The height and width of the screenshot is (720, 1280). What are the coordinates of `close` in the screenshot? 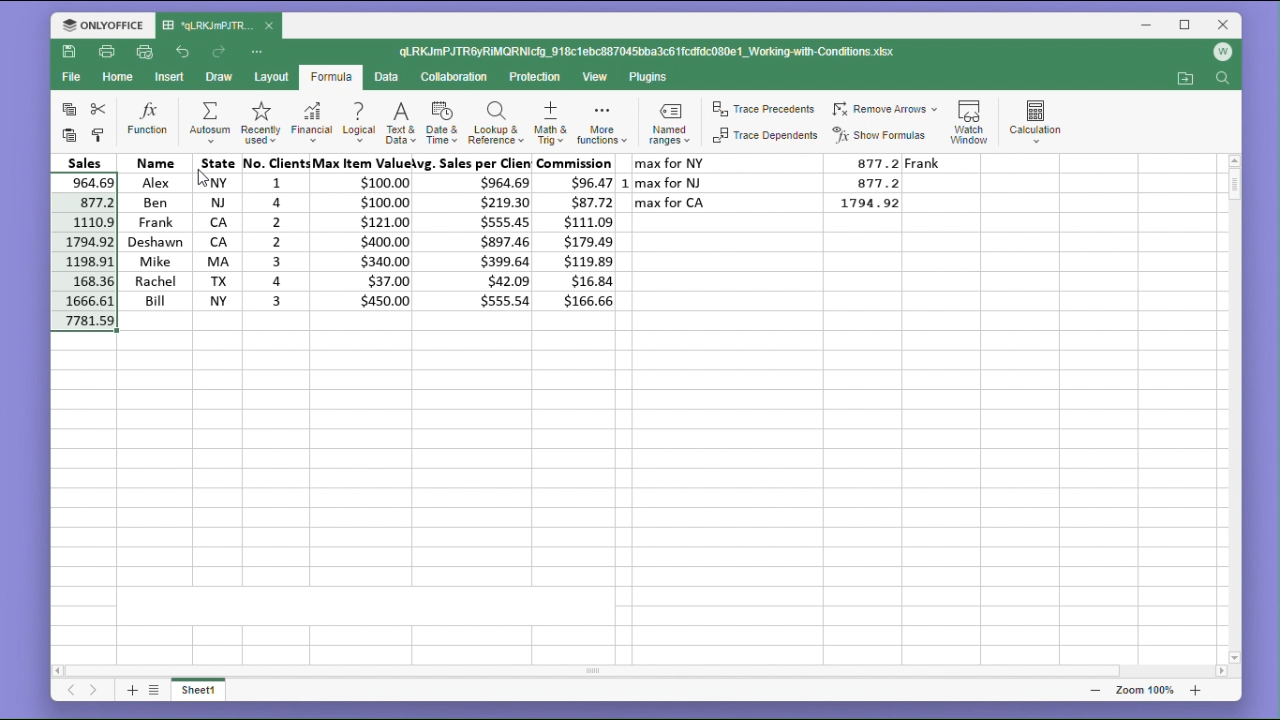 It's located at (270, 27).